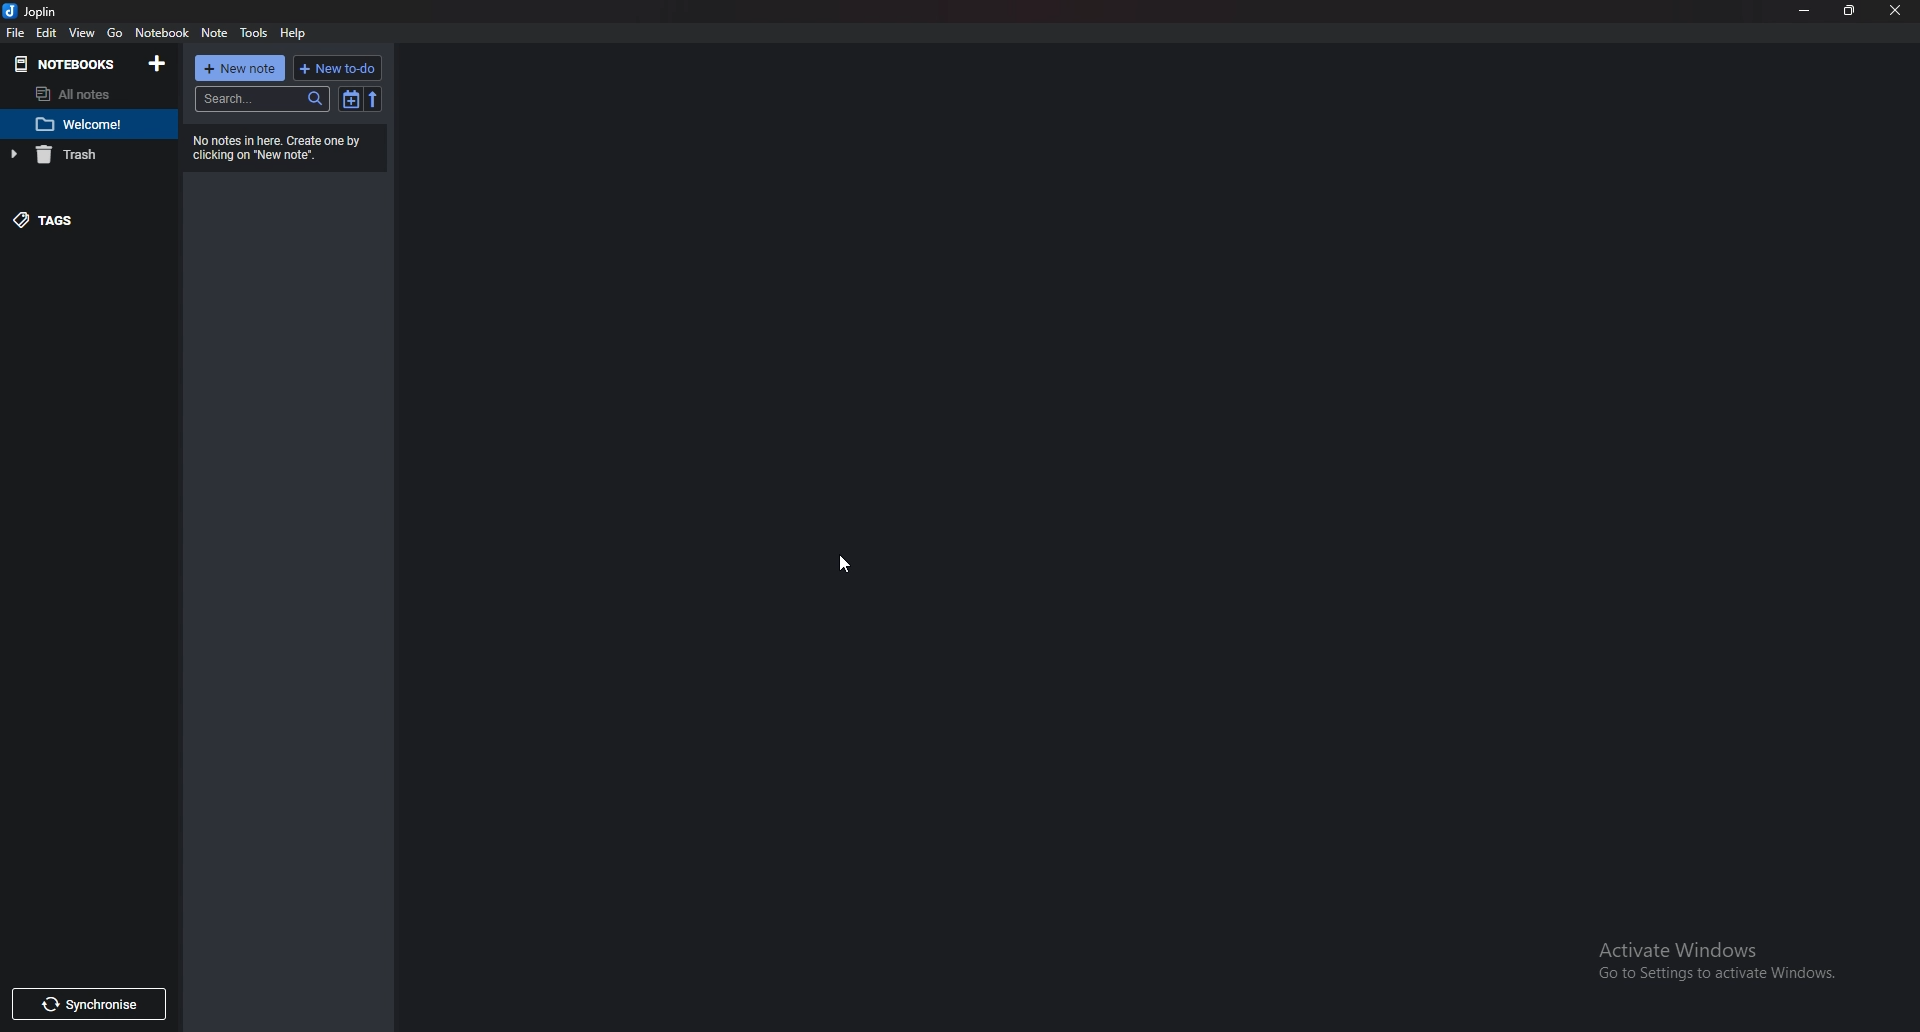 The height and width of the screenshot is (1032, 1920). What do you see at coordinates (32, 11) in the screenshot?
I see `joplin` at bounding box center [32, 11].